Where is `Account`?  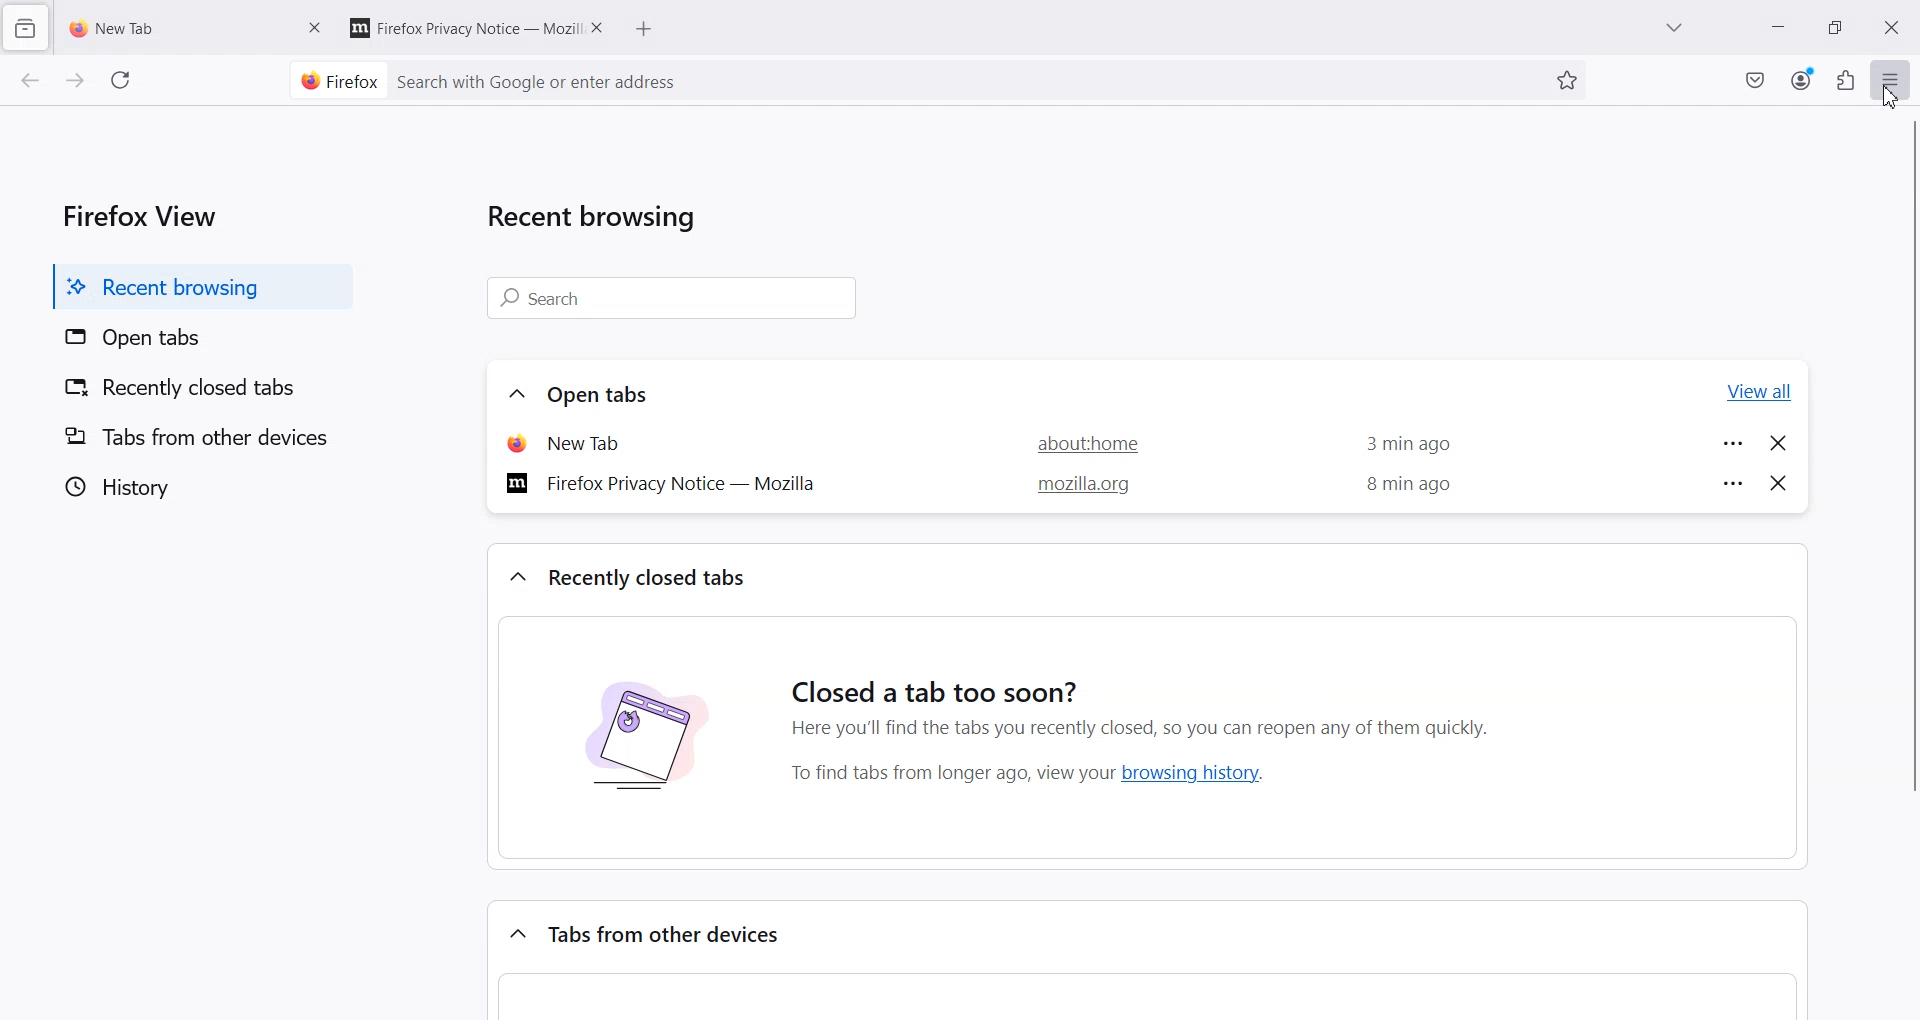
Account is located at coordinates (1803, 78).